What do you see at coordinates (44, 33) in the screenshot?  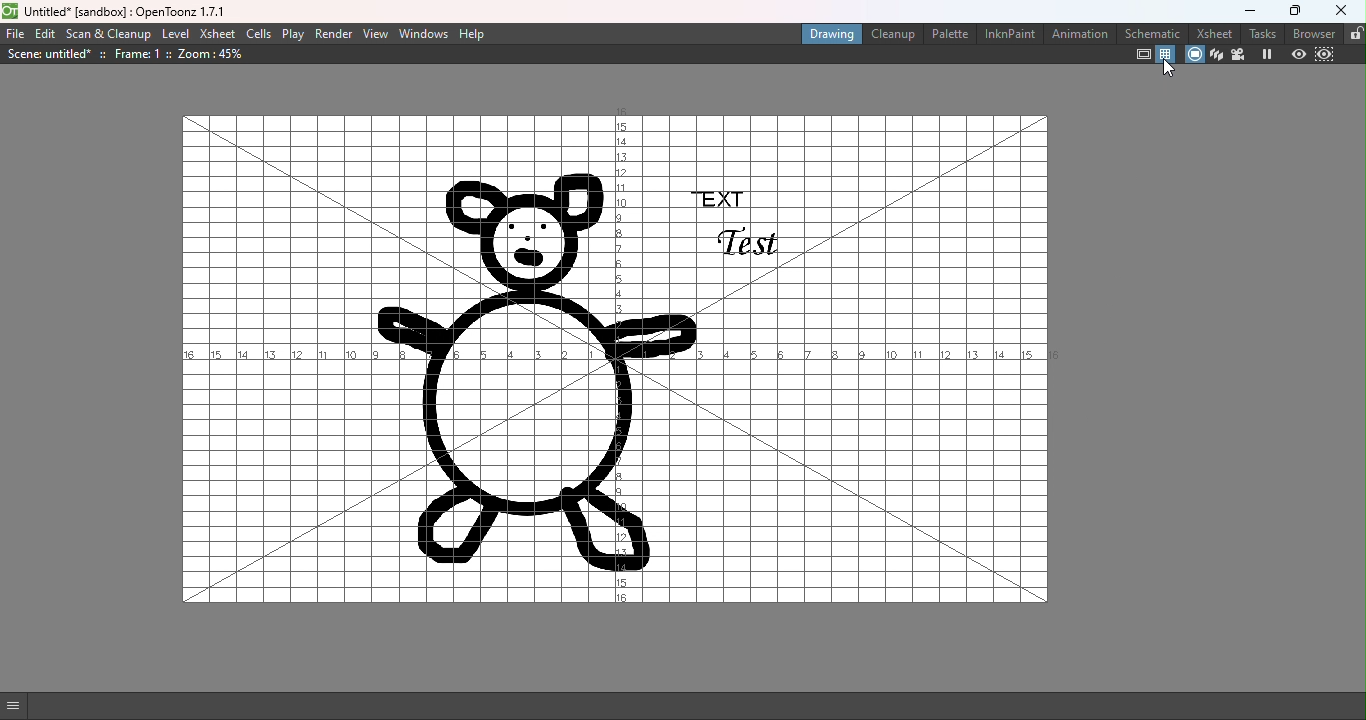 I see `Edit` at bounding box center [44, 33].